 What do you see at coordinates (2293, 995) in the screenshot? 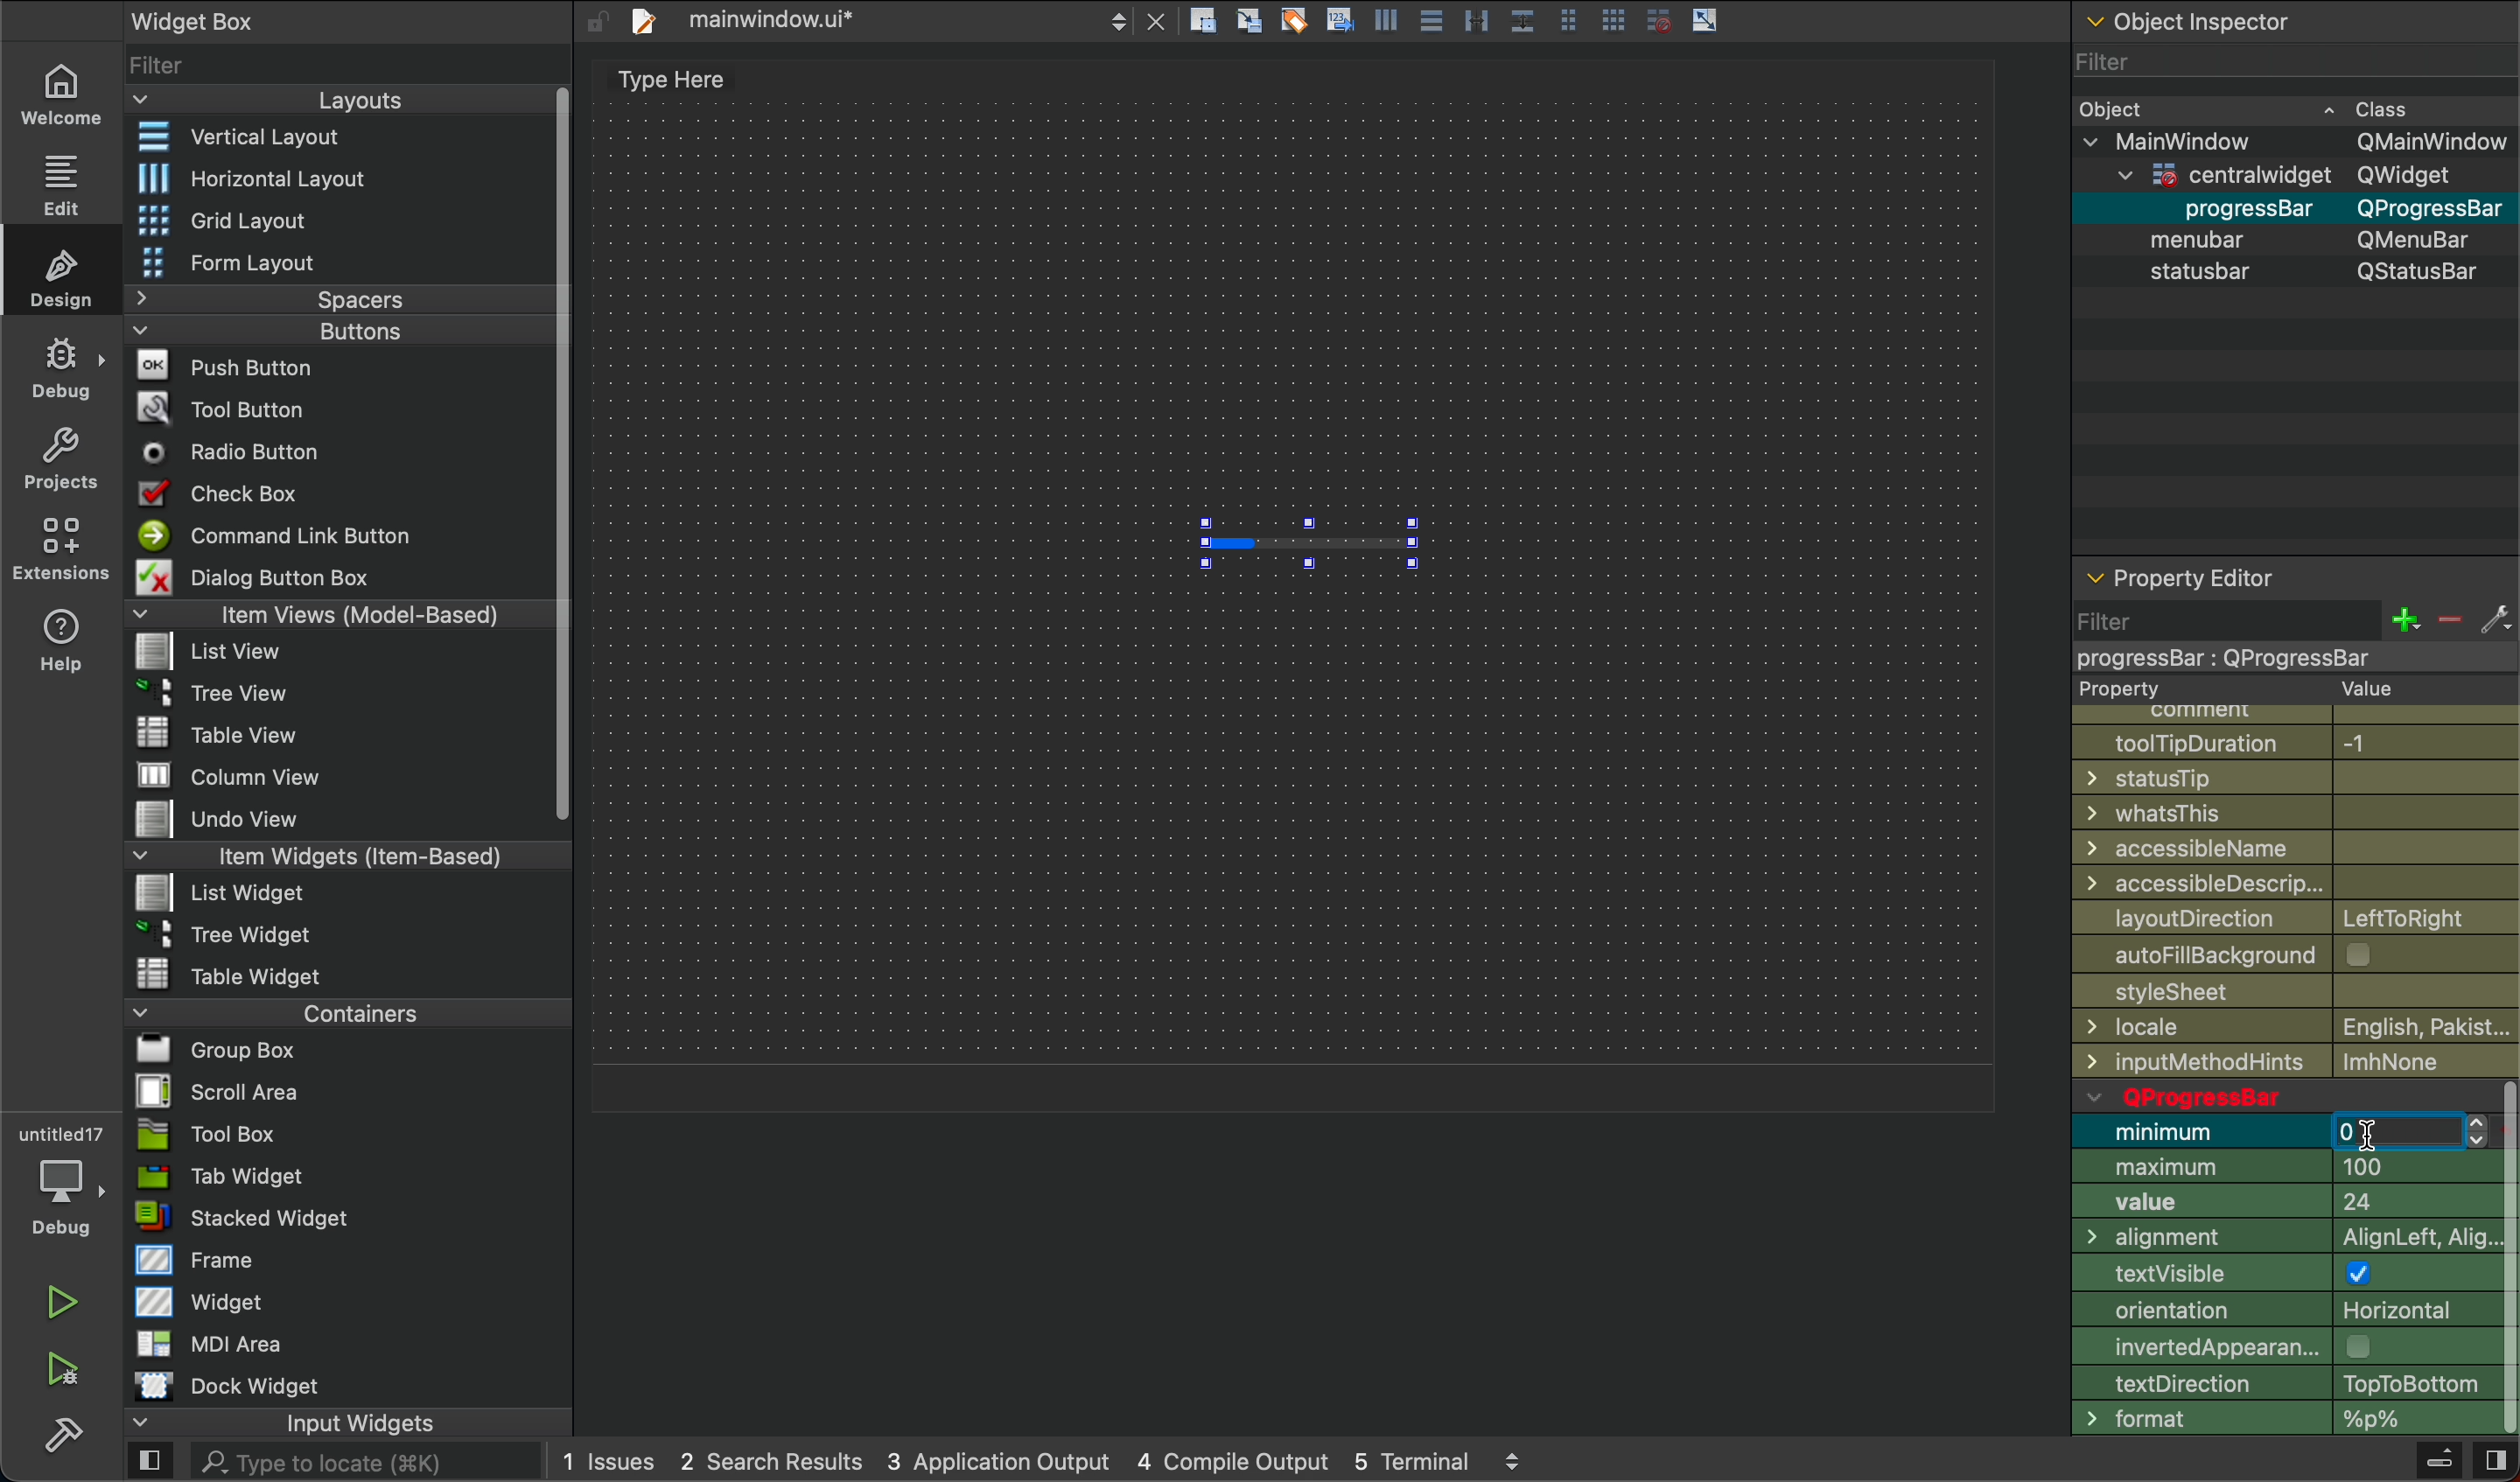
I see `file` at bounding box center [2293, 995].